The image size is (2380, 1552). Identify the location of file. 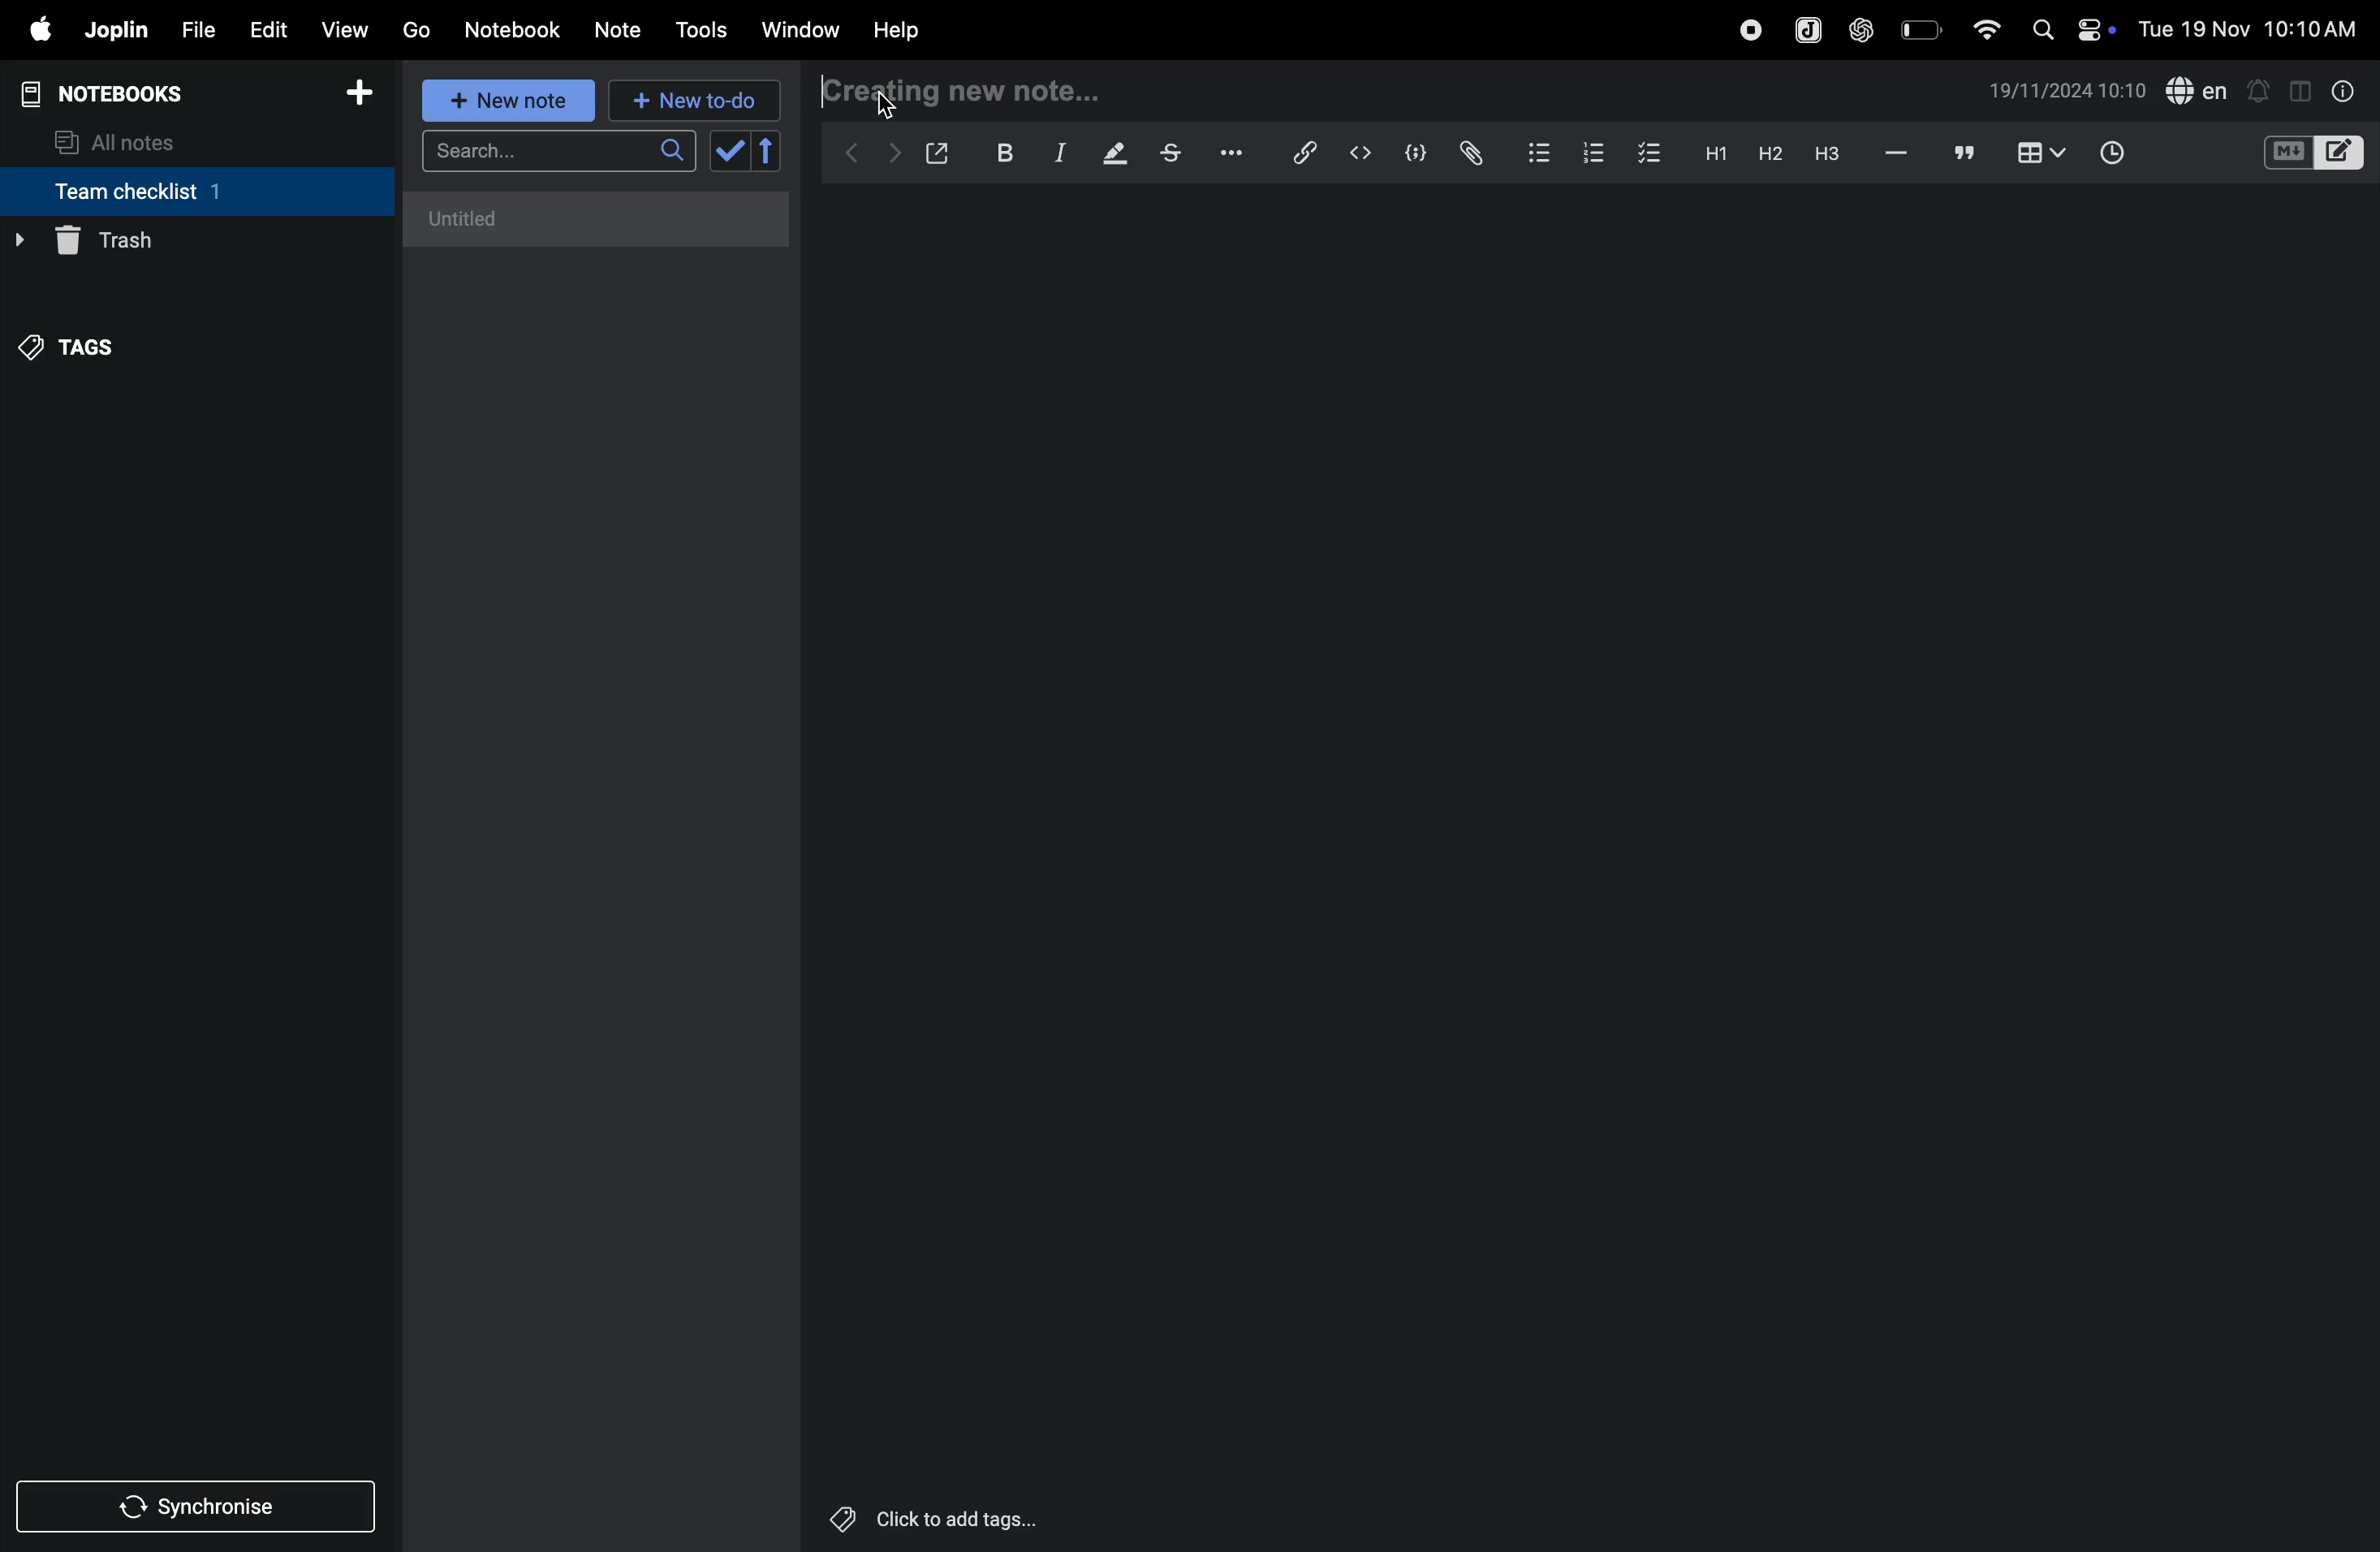
(197, 27).